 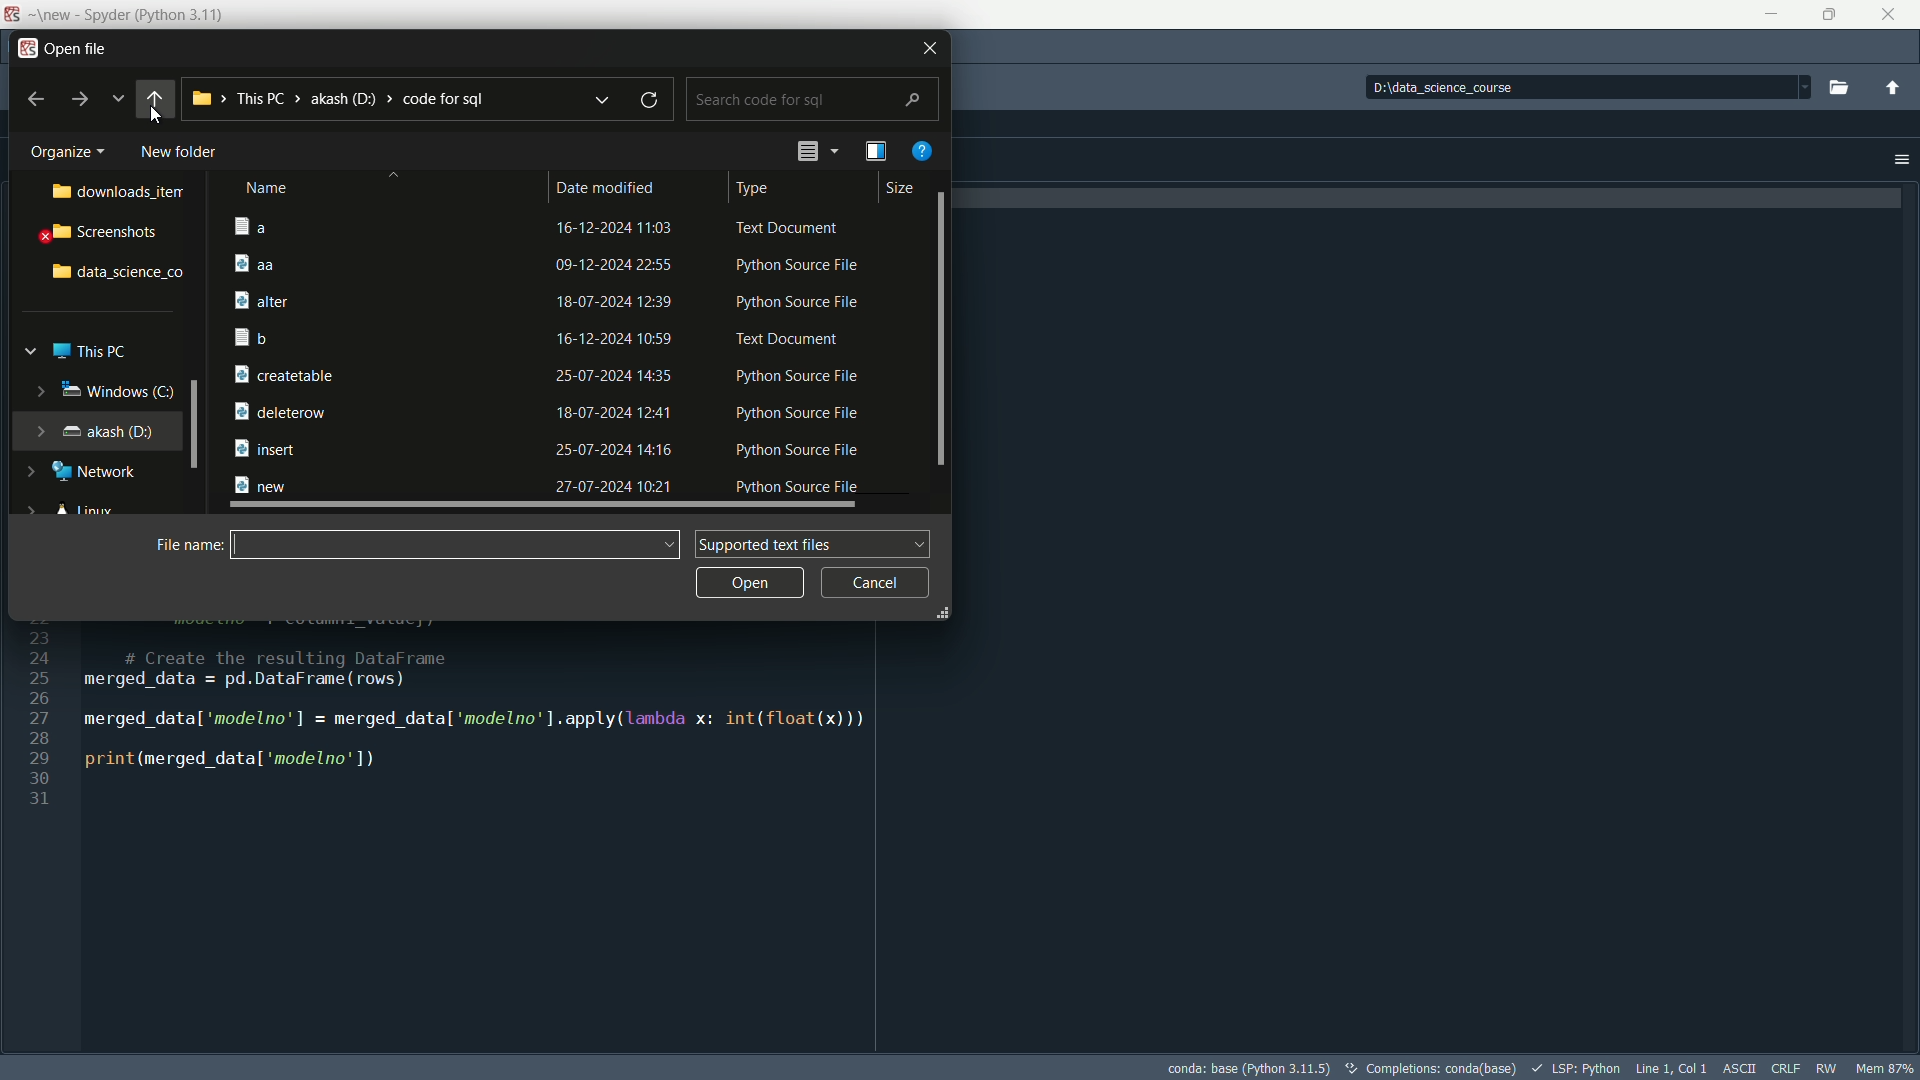 I want to click on new, so click(x=261, y=487).